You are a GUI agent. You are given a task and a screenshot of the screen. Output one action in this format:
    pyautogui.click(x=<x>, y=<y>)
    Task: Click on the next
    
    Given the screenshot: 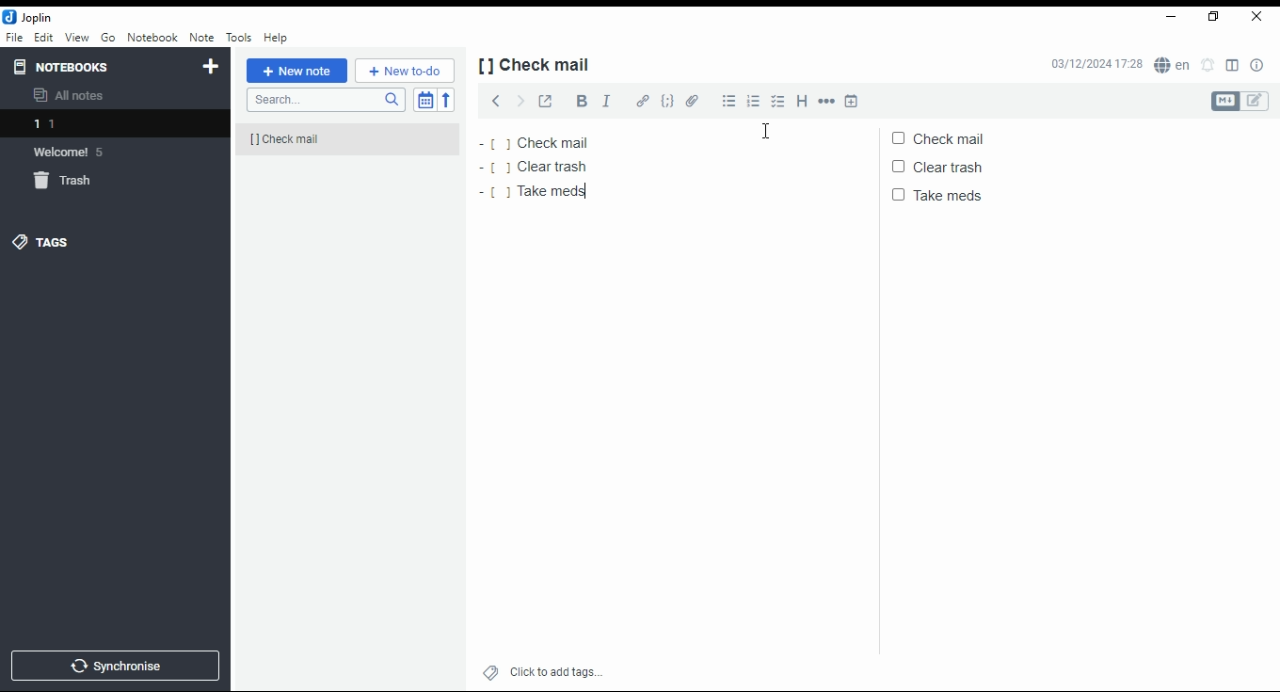 What is the action you would take?
    pyautogui.click(x=520, y=100)
    